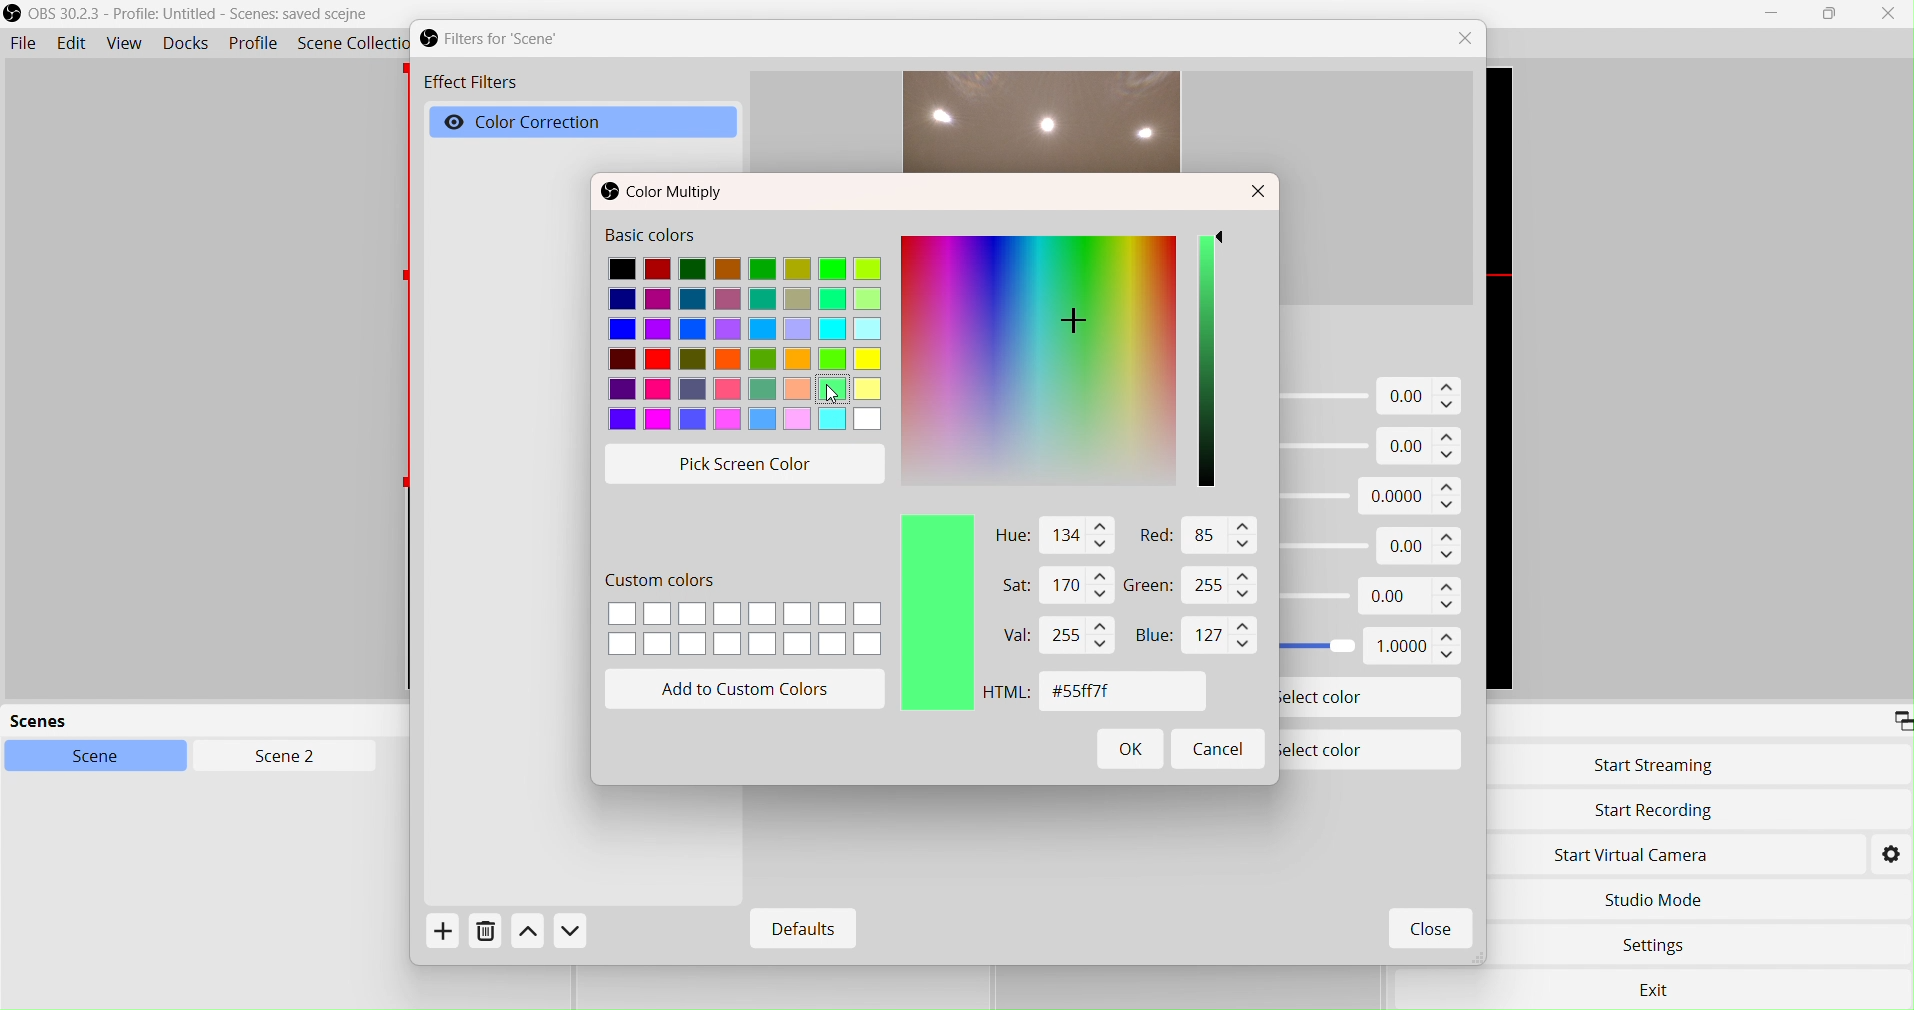 The image size is (1914, 1010). I want to click on Red: 85, so click(1193, 538).